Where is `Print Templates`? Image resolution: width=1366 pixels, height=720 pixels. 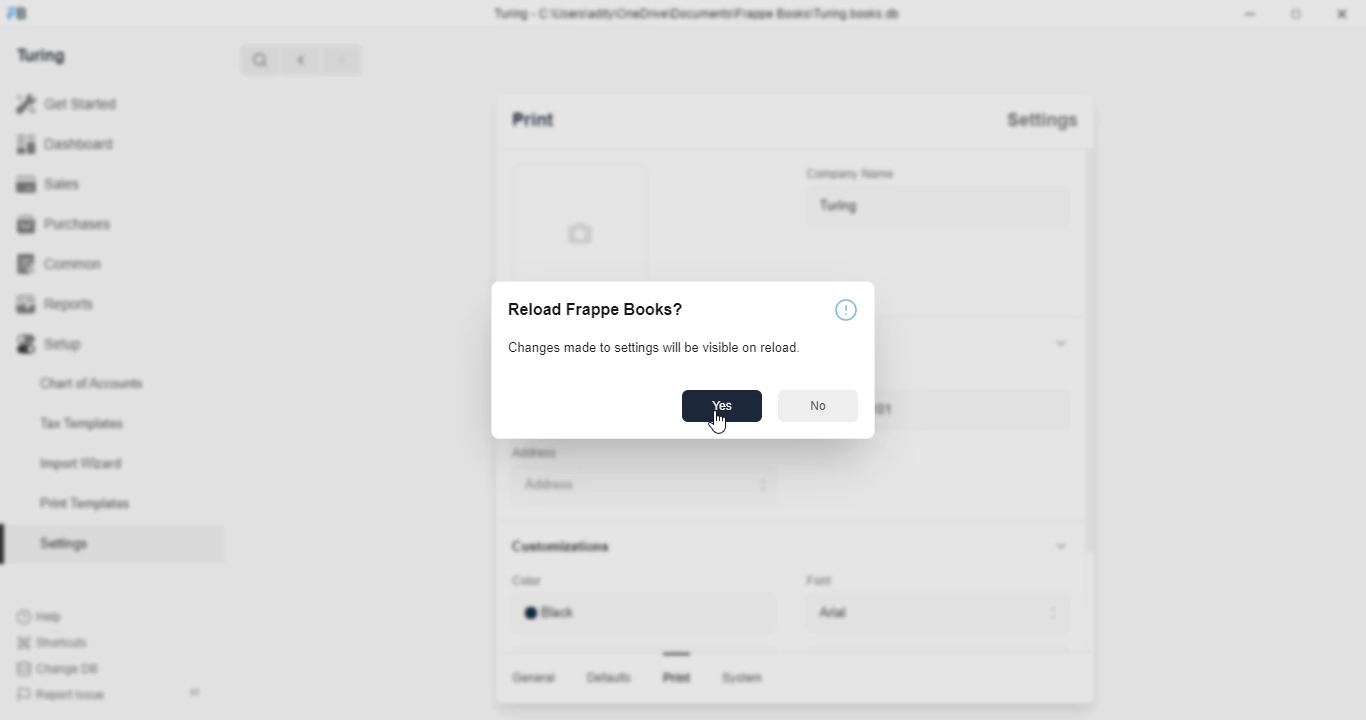 Print Templates is located at coordinates (93, 504).